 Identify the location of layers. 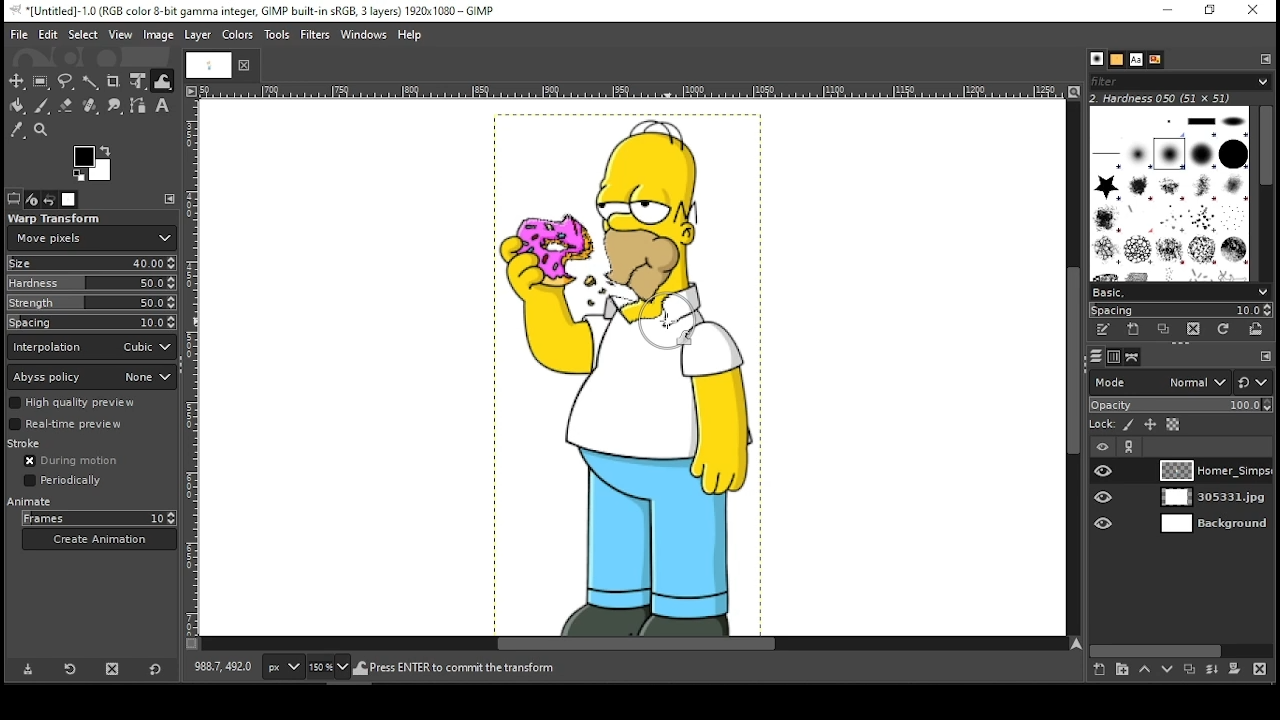
(1096, 356).